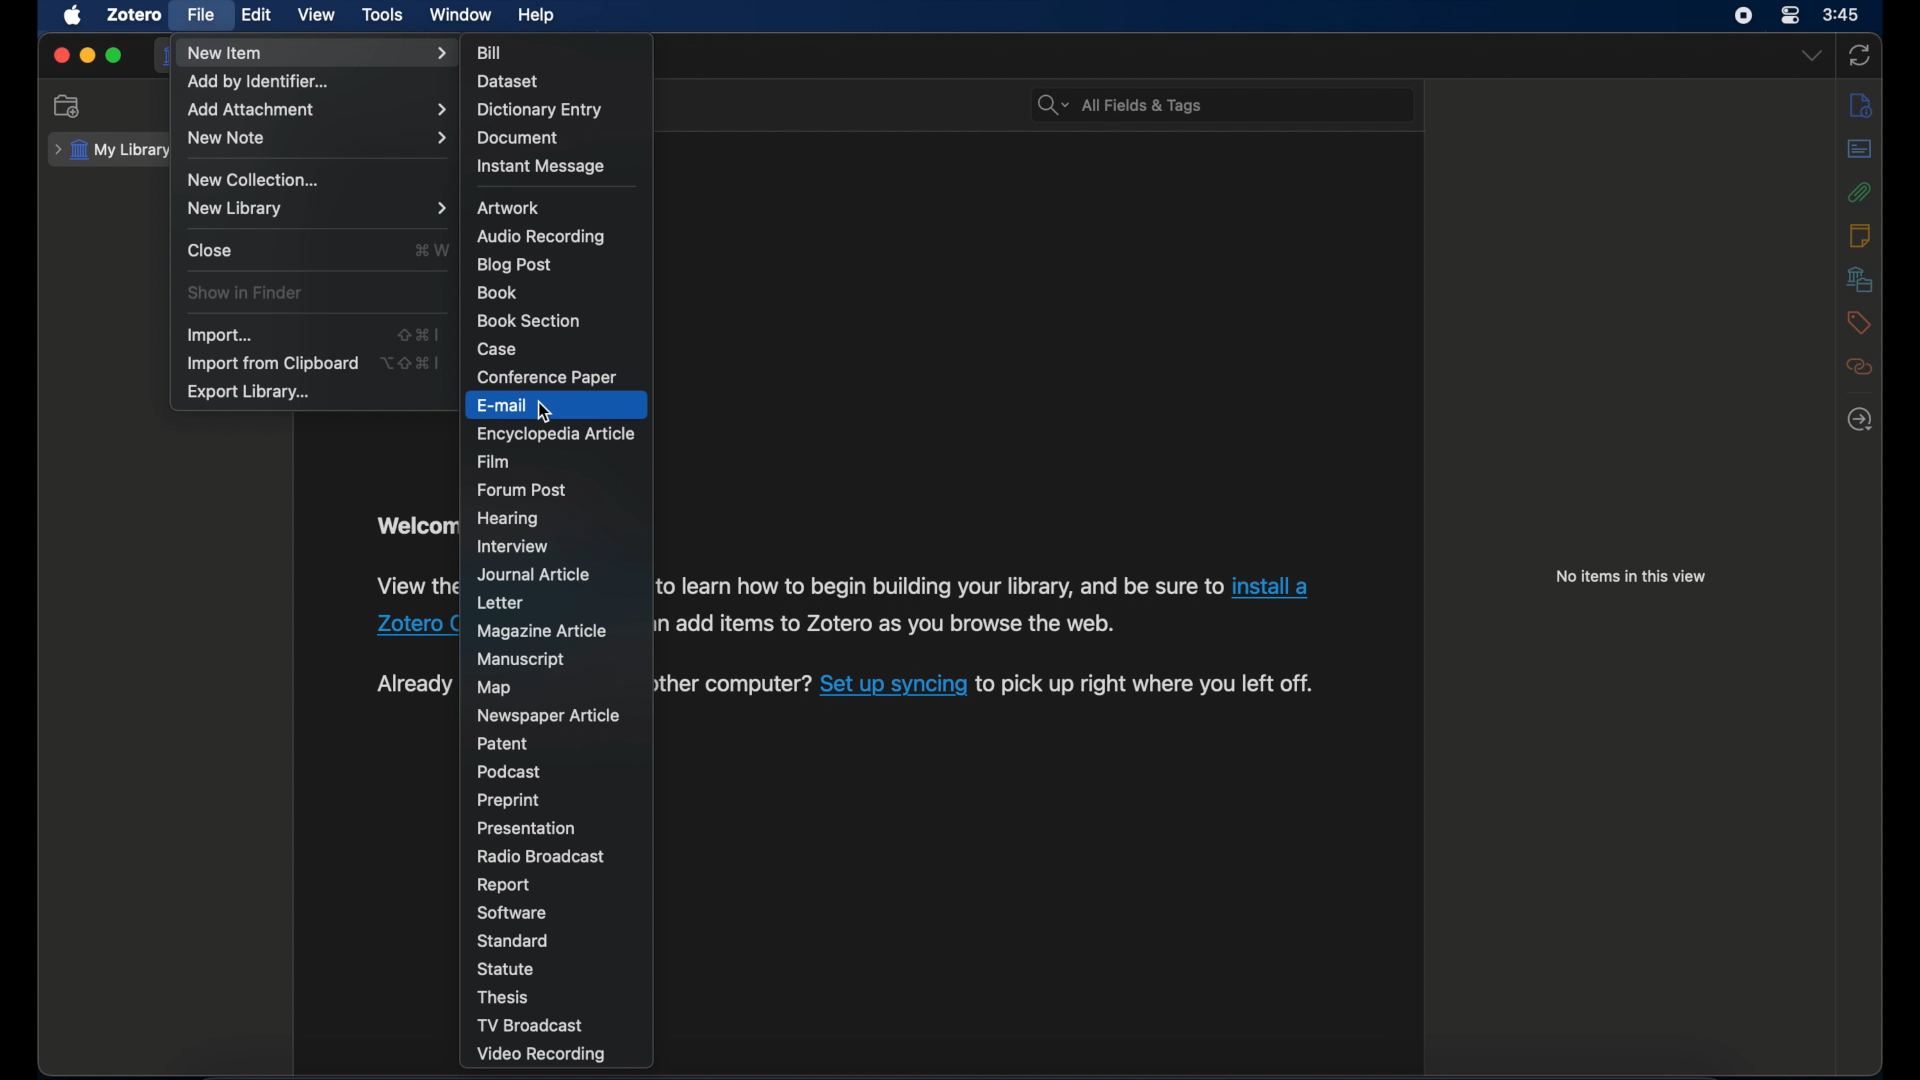 The height and width of the screenshot is (1080, 1920). Describe the element at coordinates (523, 490) in the screenshot. I see `forum post` at that location.